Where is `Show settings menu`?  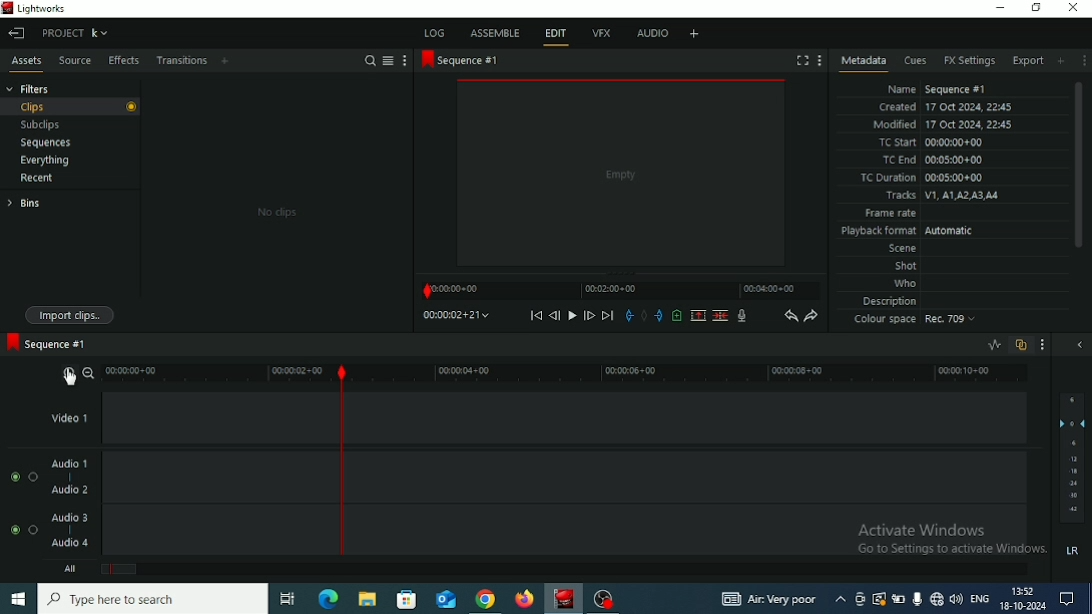
Show settings menu is located at coordinates (404, 61).